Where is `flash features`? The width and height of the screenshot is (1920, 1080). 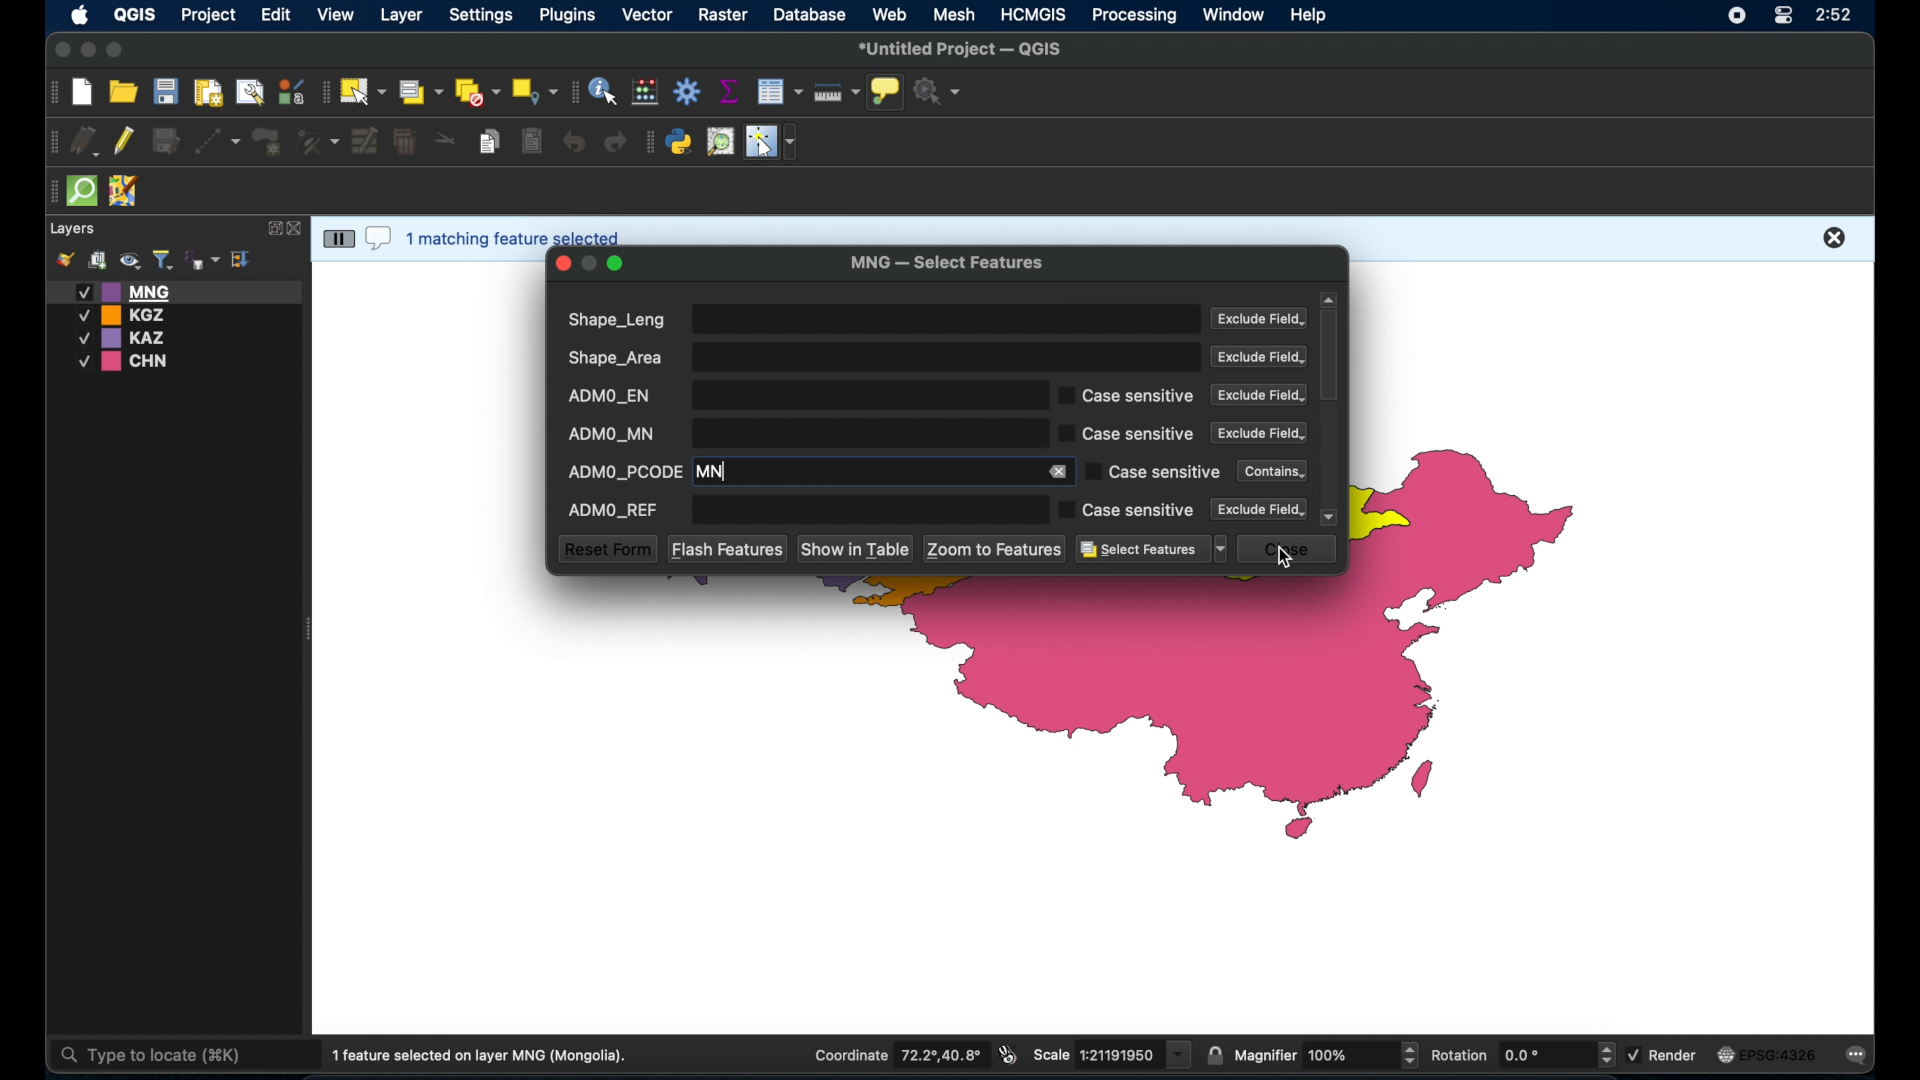 flash features is located at coordinates (727, 548).